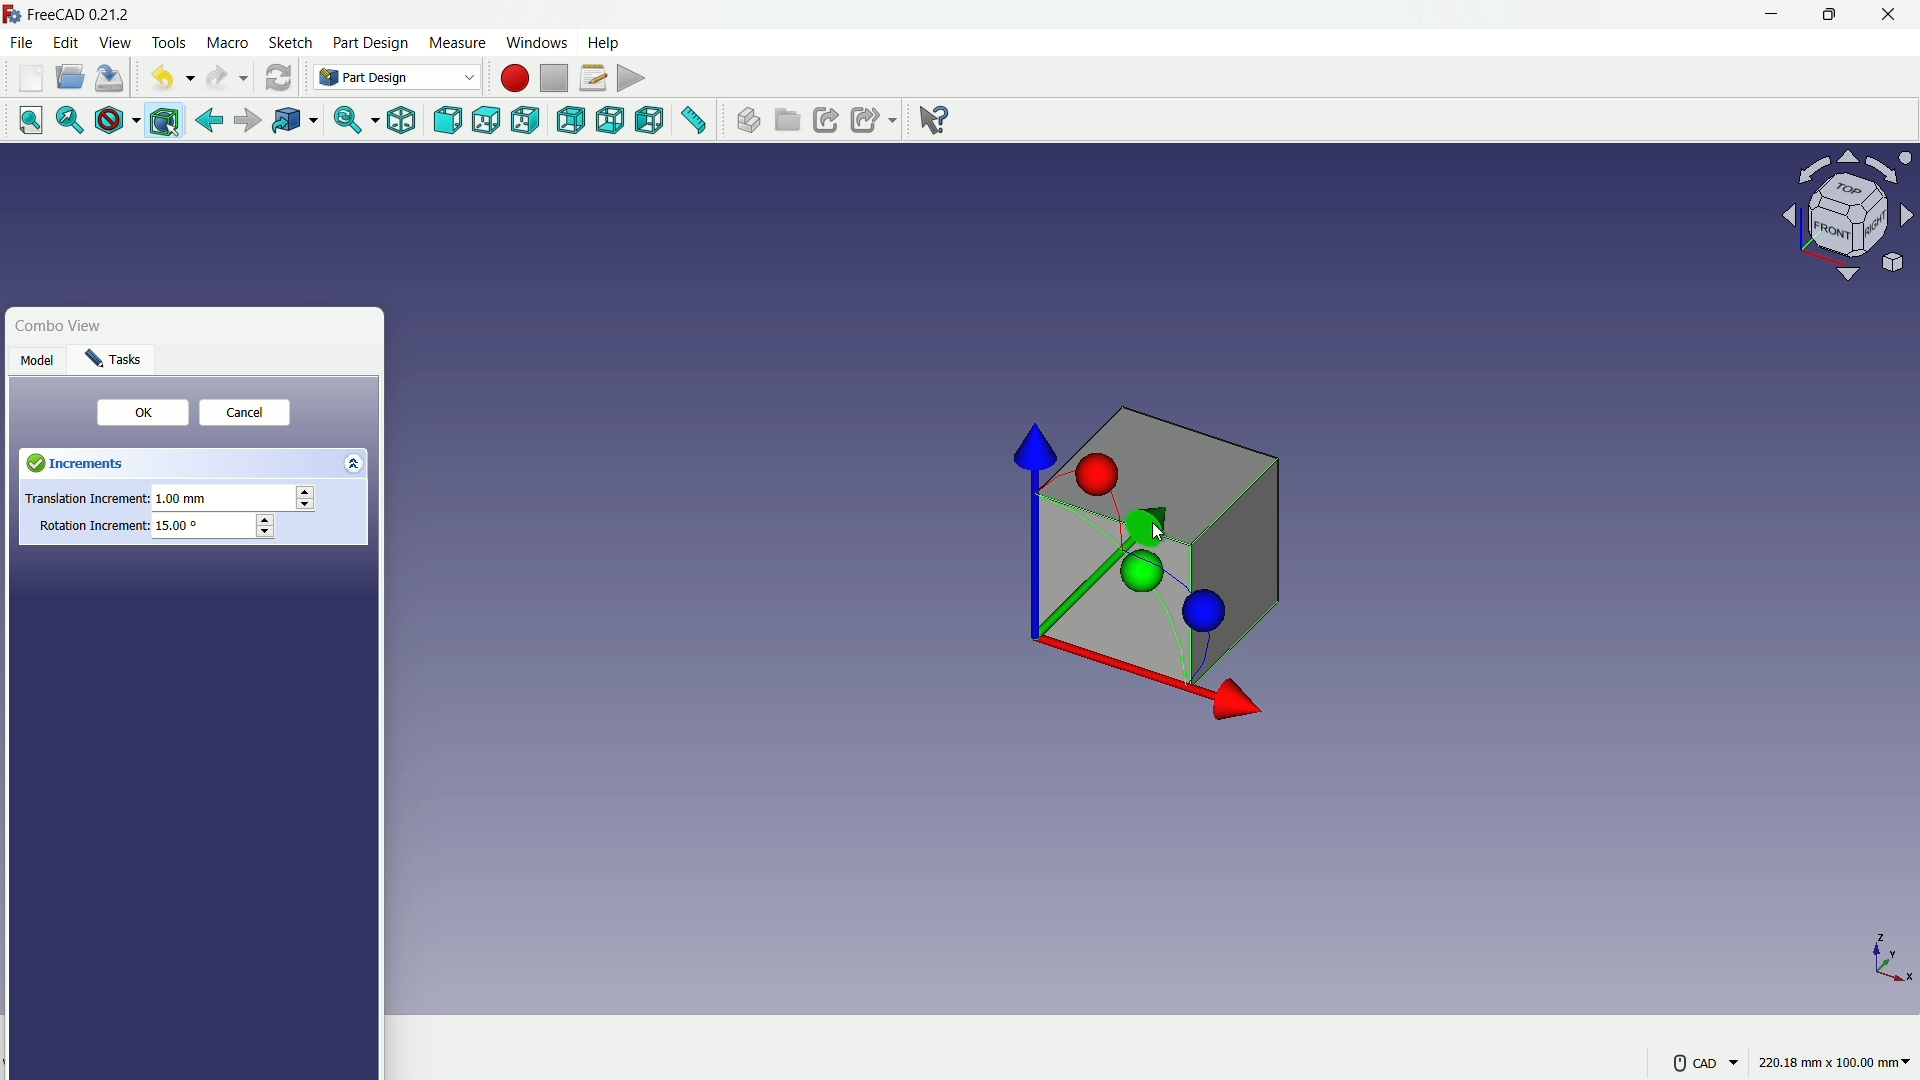 Image resolution: width=1920 pixels, height=1080 pixels. Describe the element at coordinates (179, 525) in the screenshot. I see `15.00°` at that location.